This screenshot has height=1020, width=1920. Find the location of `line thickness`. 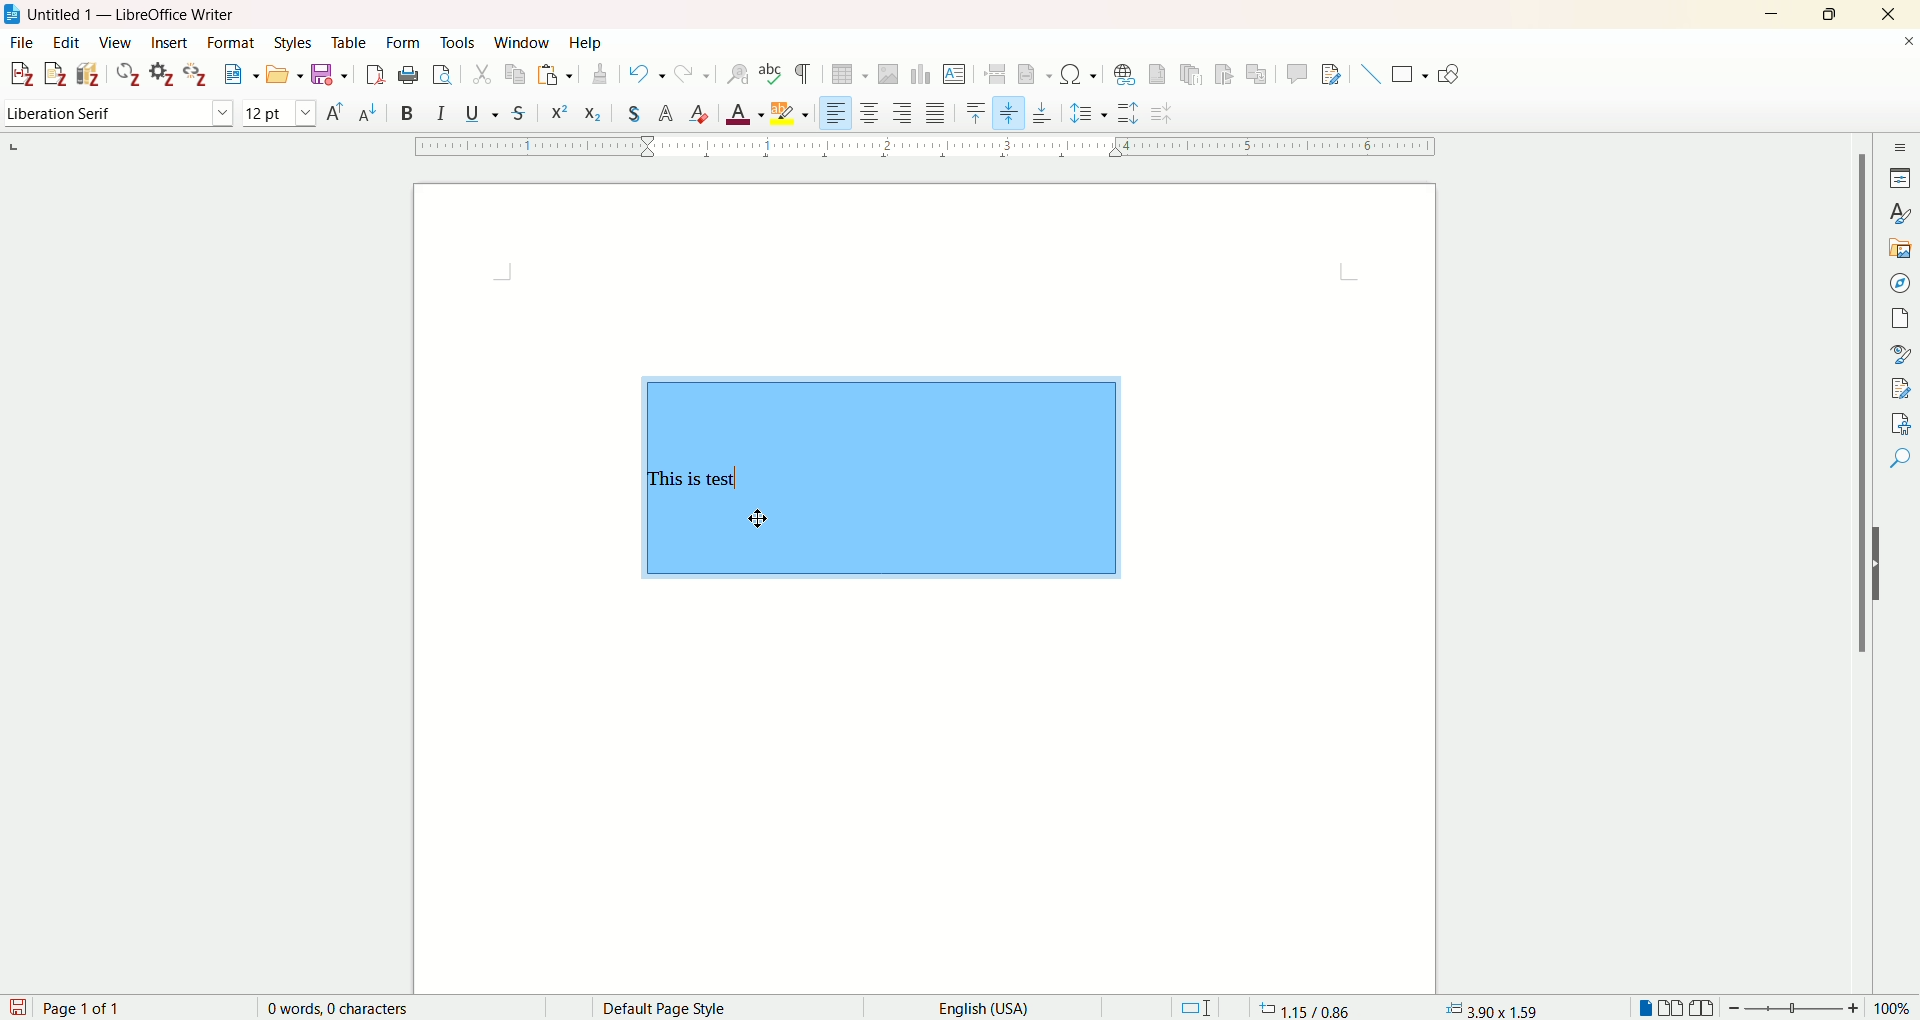

line thickness is located at coordinates (736, 110).